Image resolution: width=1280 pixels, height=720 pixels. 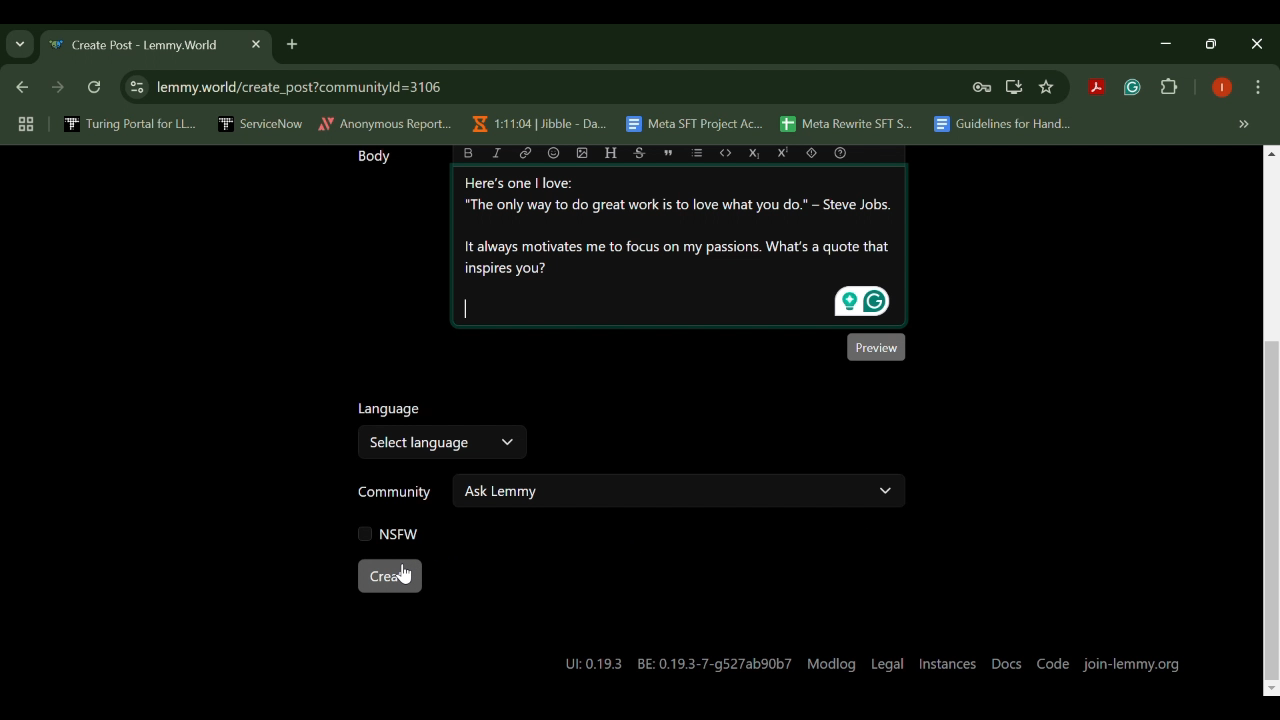 I want to click on code , so click(x=726, y=153).